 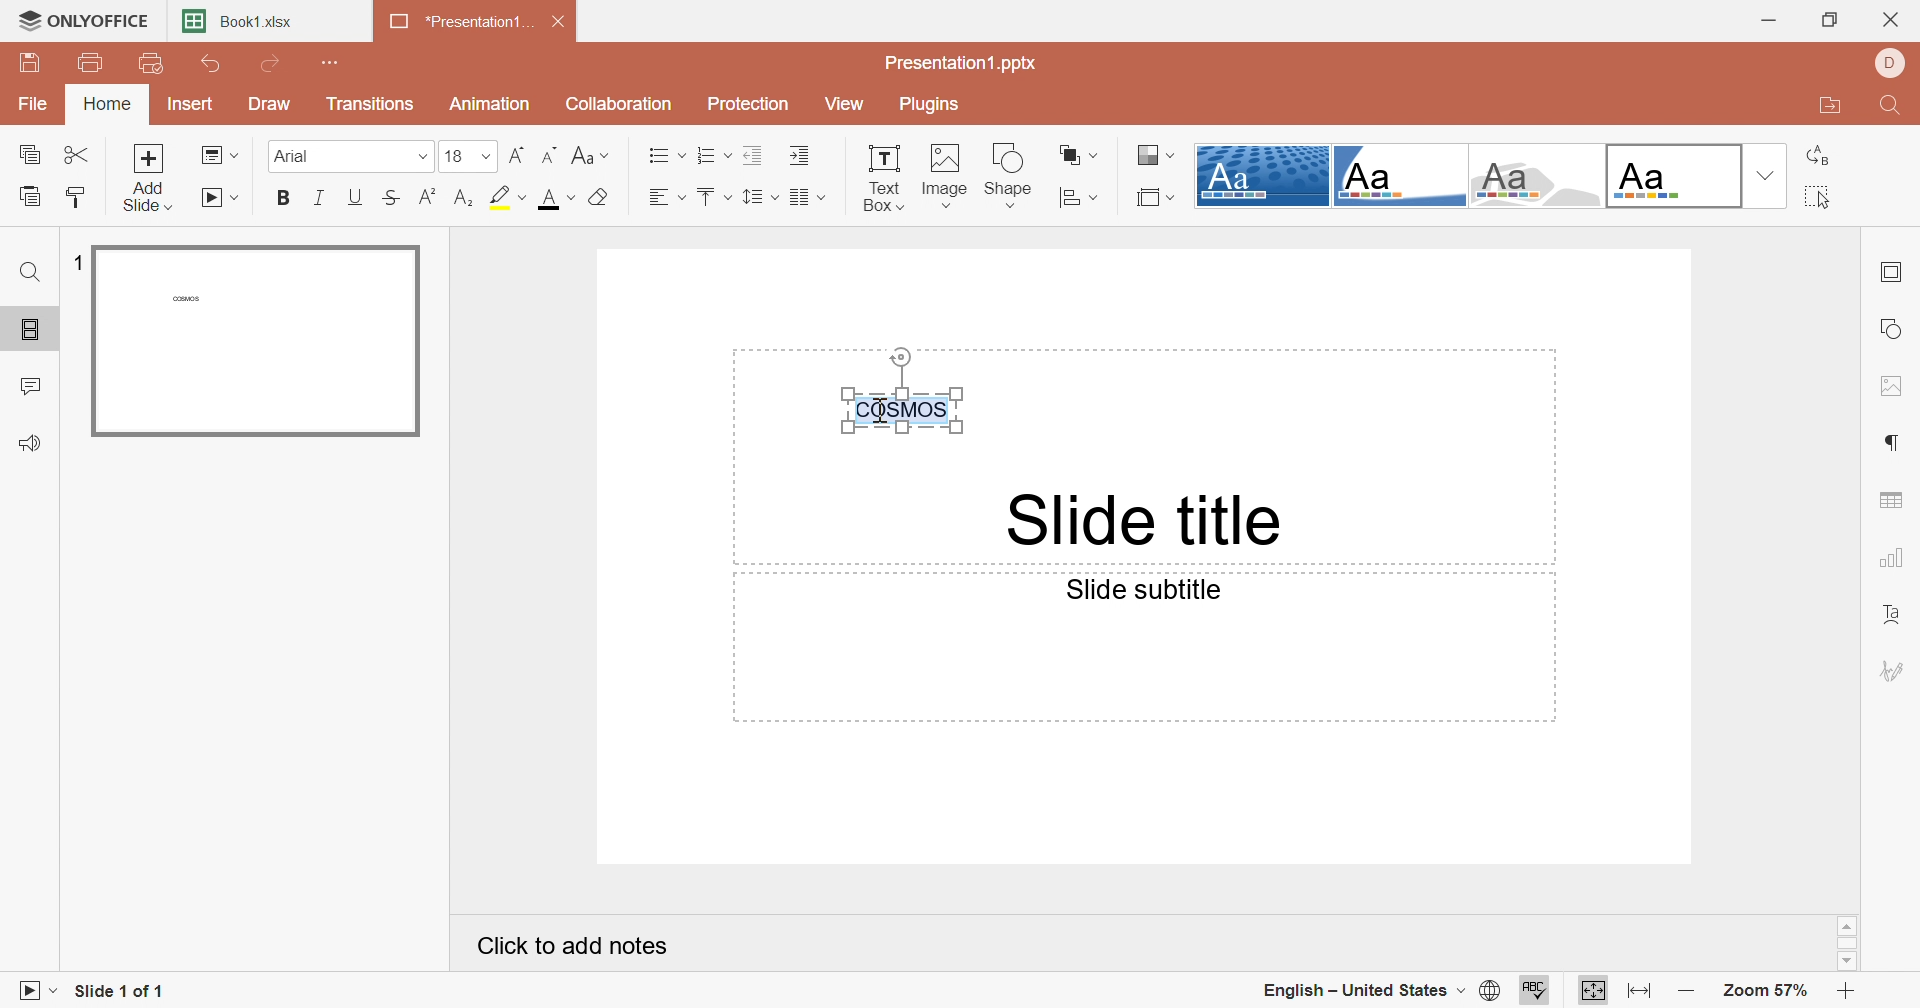 I want to click on Highlight color, so click(x=507, y=197).